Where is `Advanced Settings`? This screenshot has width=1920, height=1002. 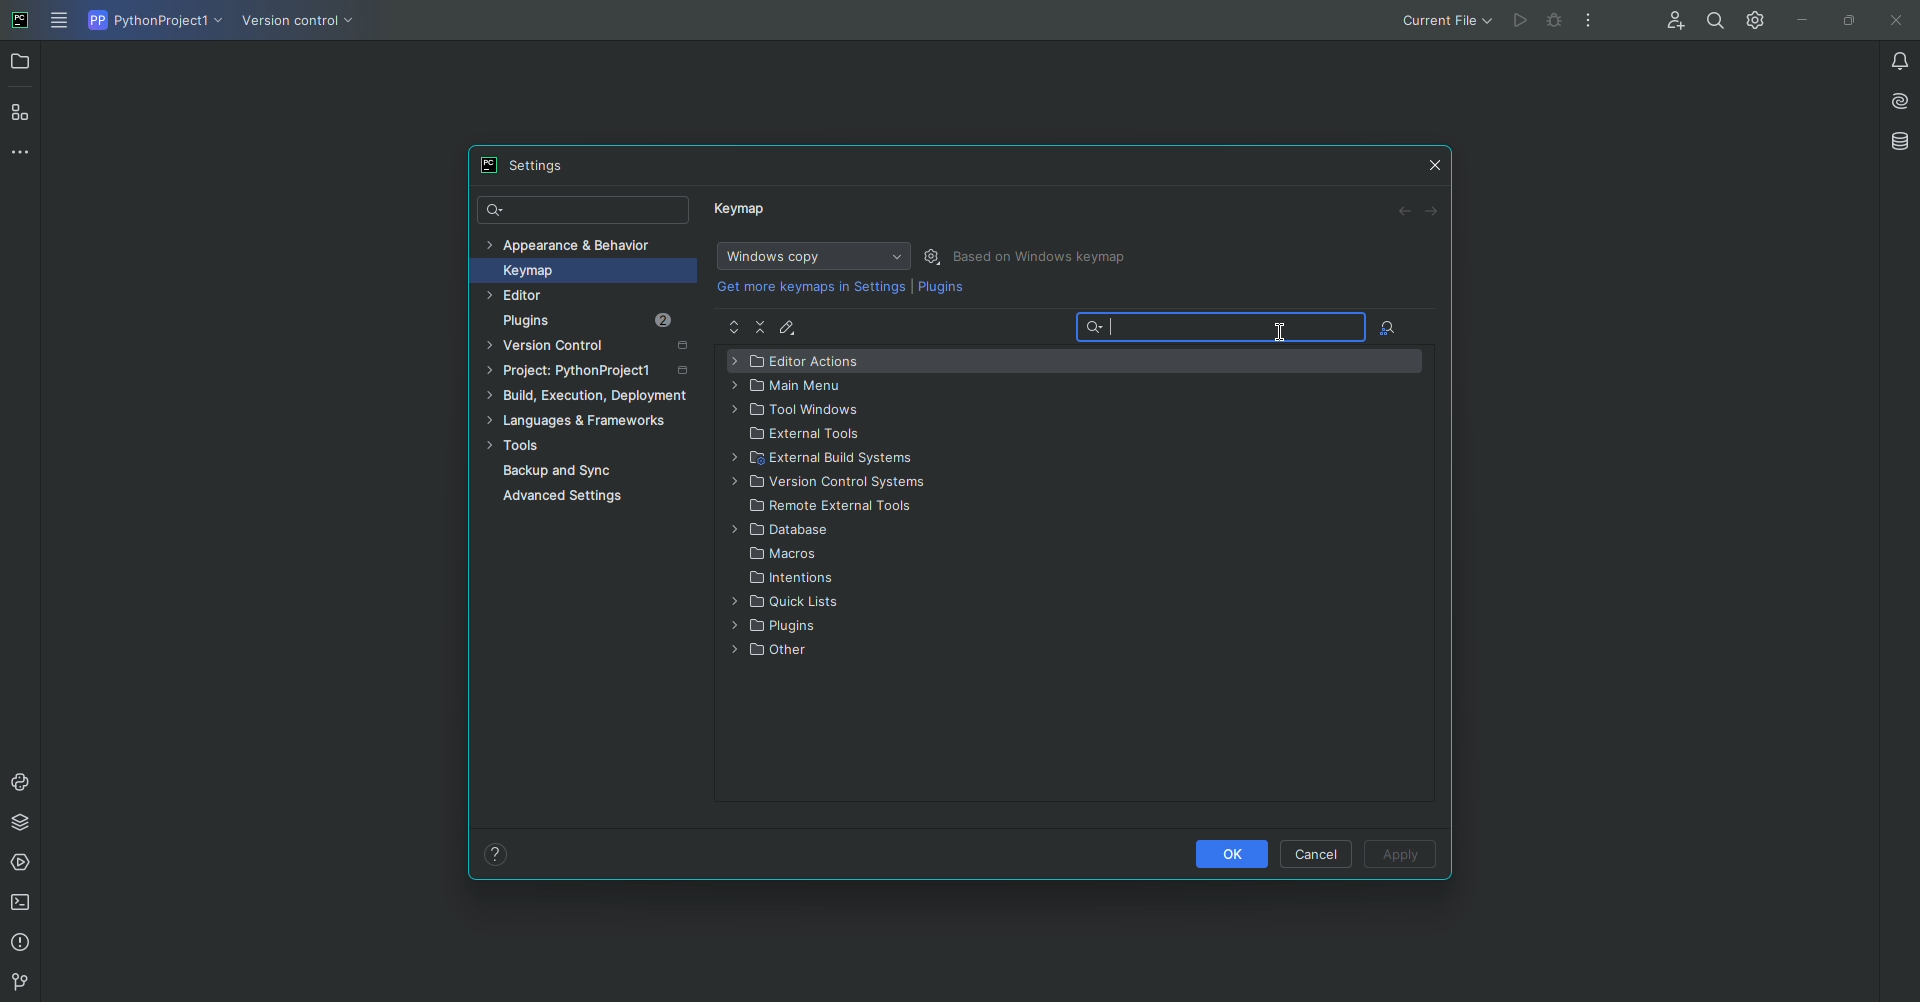 Advanced Settings is located at coordinates (568, 499).